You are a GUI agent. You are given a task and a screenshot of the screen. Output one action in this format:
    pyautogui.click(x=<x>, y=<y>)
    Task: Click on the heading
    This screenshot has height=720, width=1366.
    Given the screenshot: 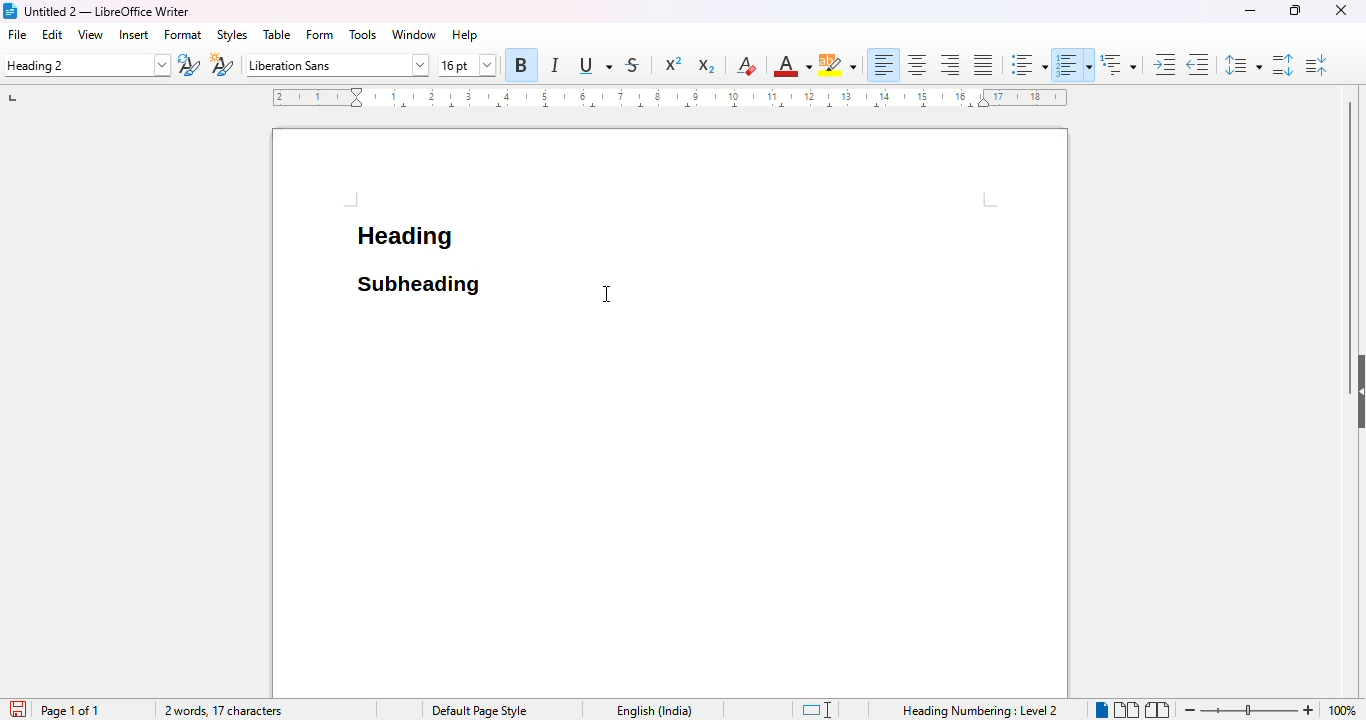 What is the action you would take?
    pyautogui.click(x=403, y=236)
    